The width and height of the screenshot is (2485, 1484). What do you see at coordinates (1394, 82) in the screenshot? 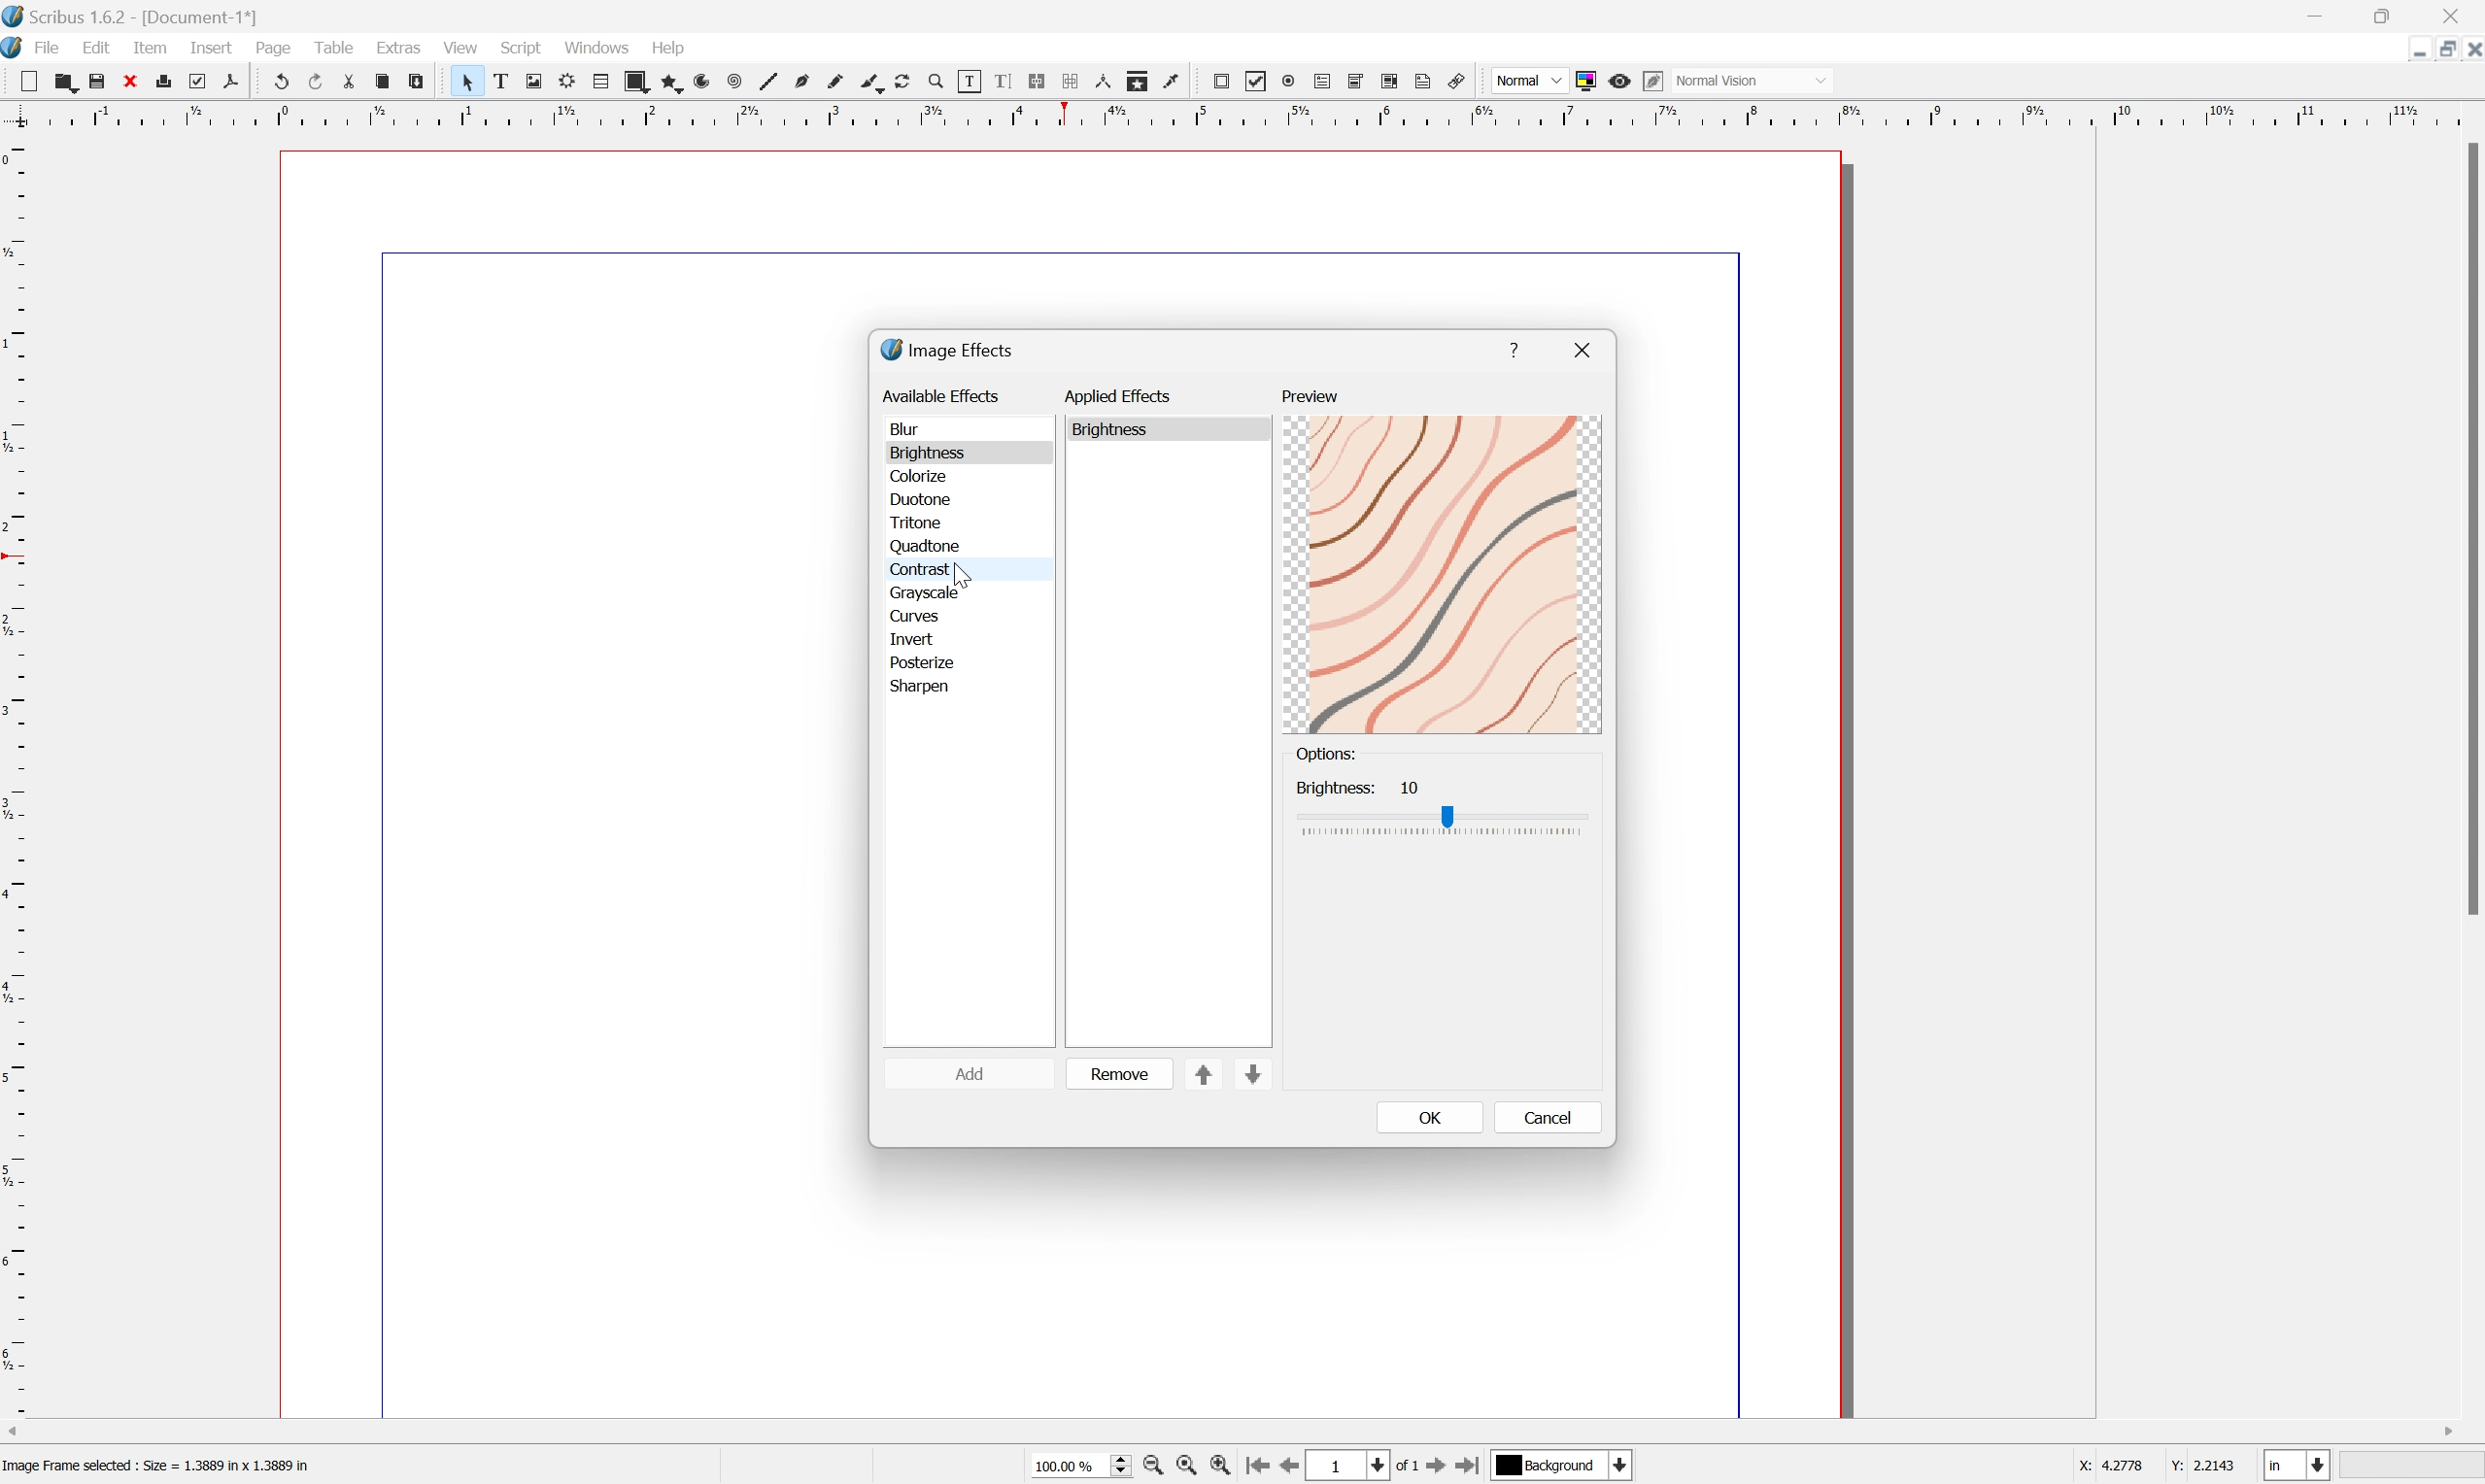
I see `PDF List Box` at bounding box center [1394, 82].